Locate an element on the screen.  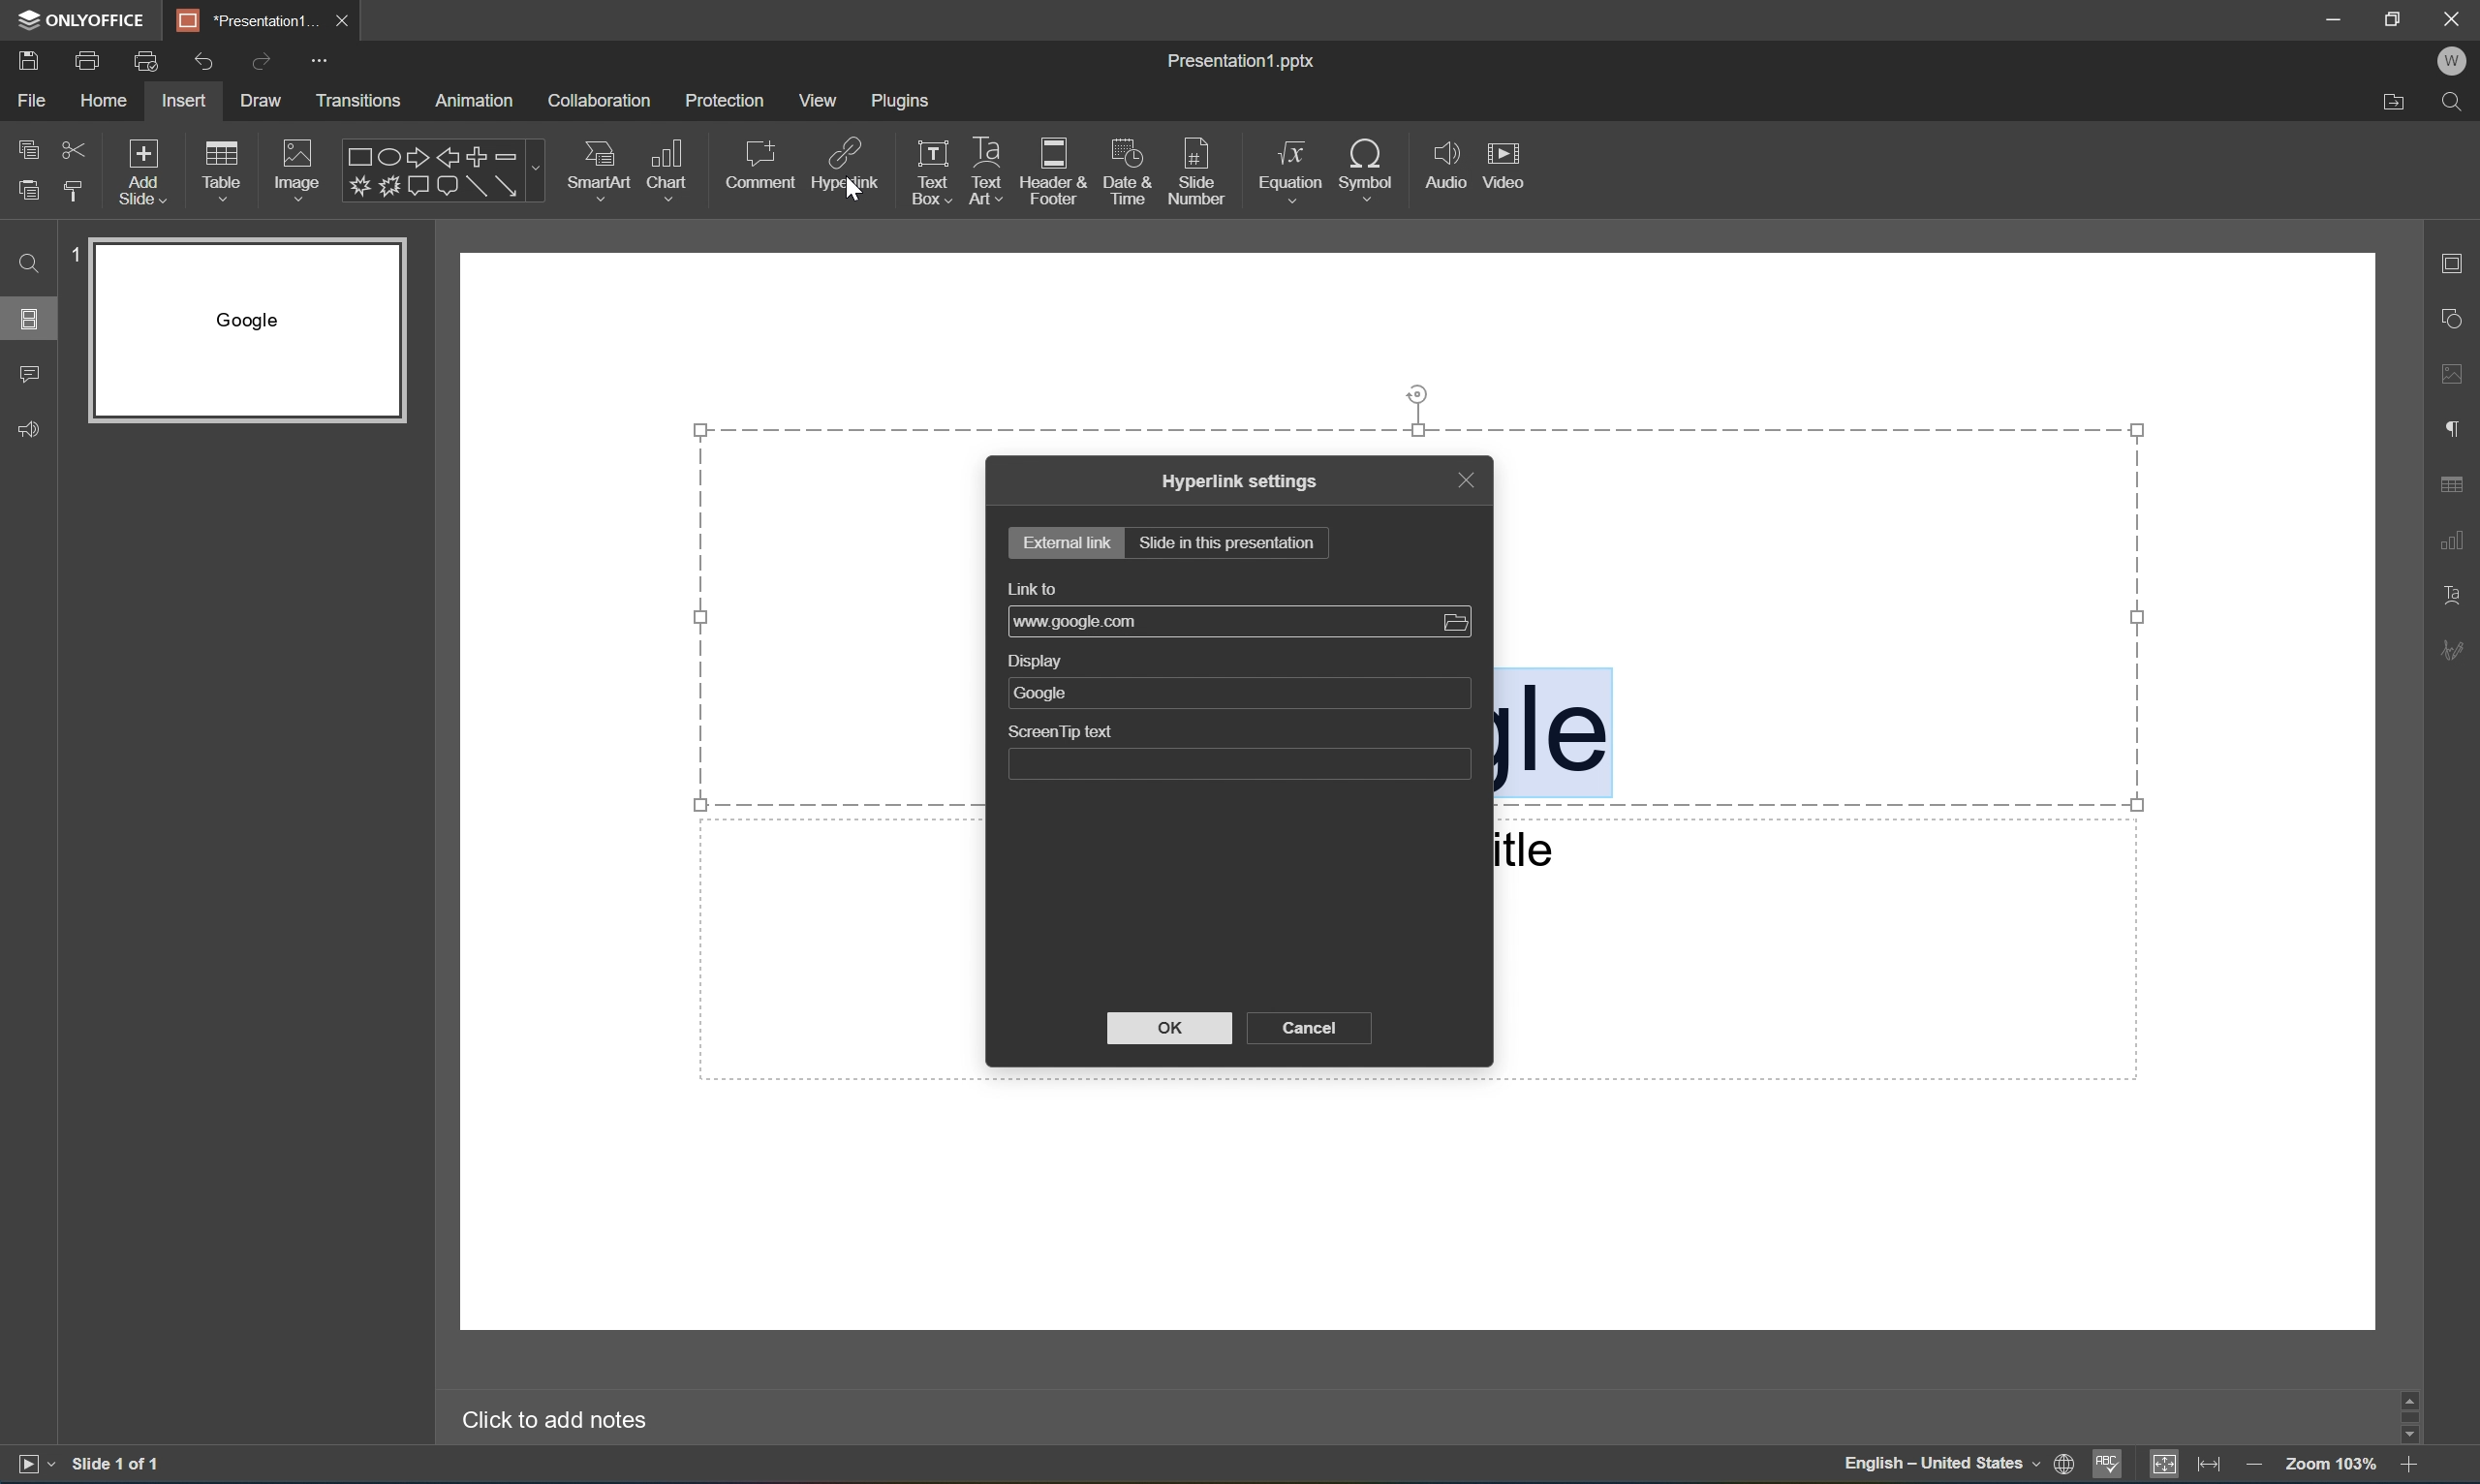
Zoom 103% is located at coordinates (2334, 1463).